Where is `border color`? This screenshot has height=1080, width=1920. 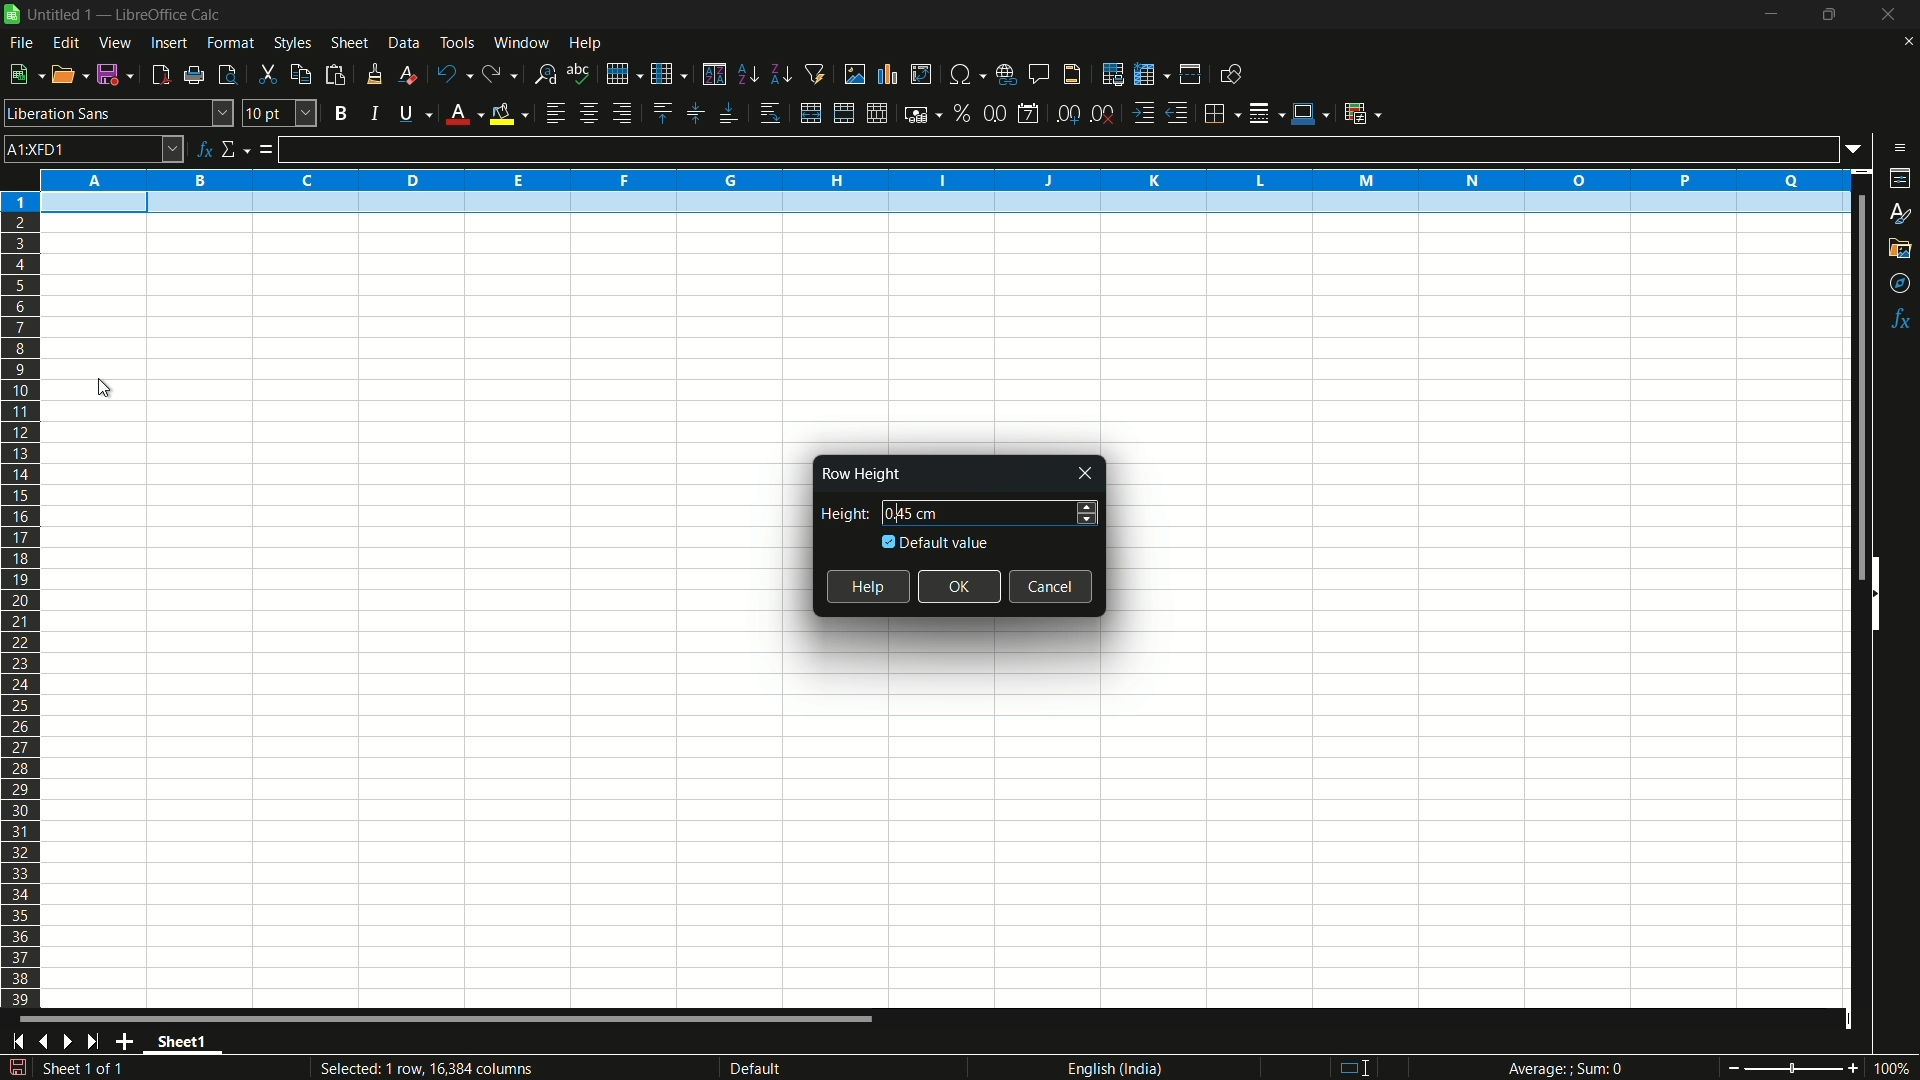 border color is located at coordinates (1310, 110).